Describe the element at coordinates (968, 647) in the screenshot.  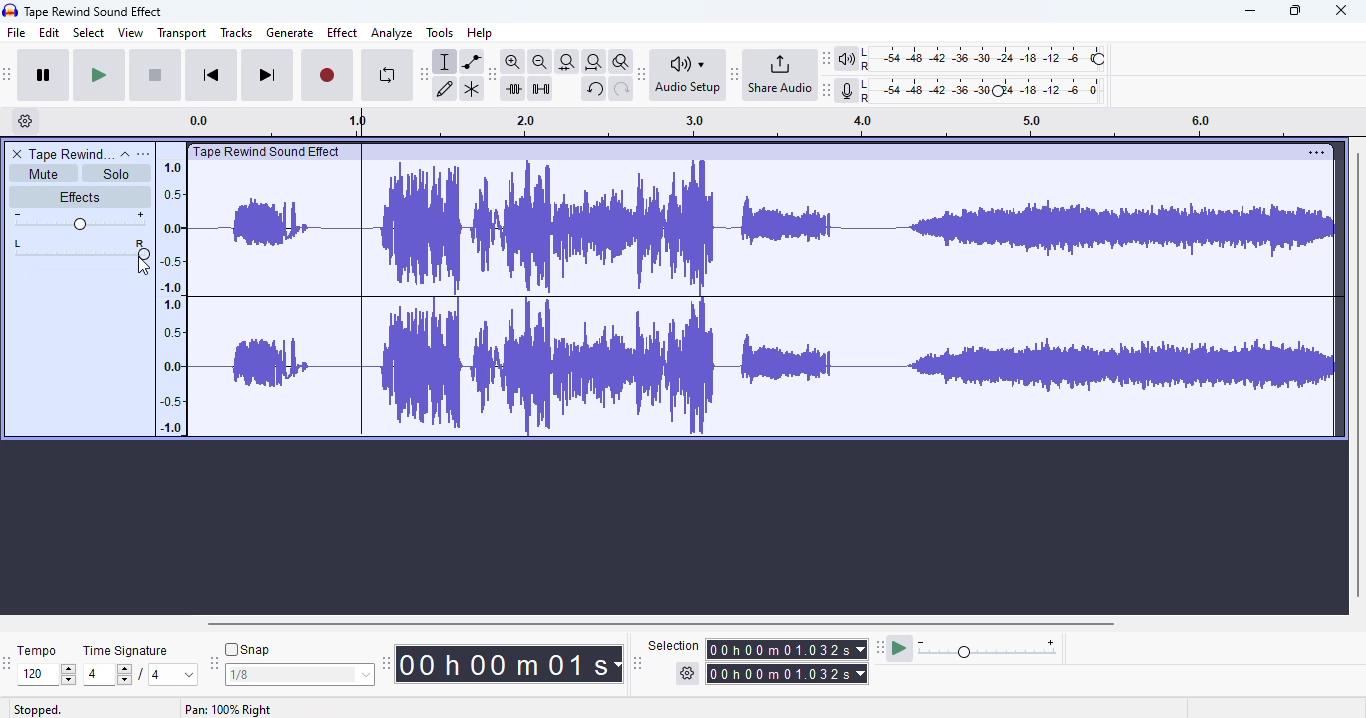
I see `audacity play-at-speed toolbar` at that location.